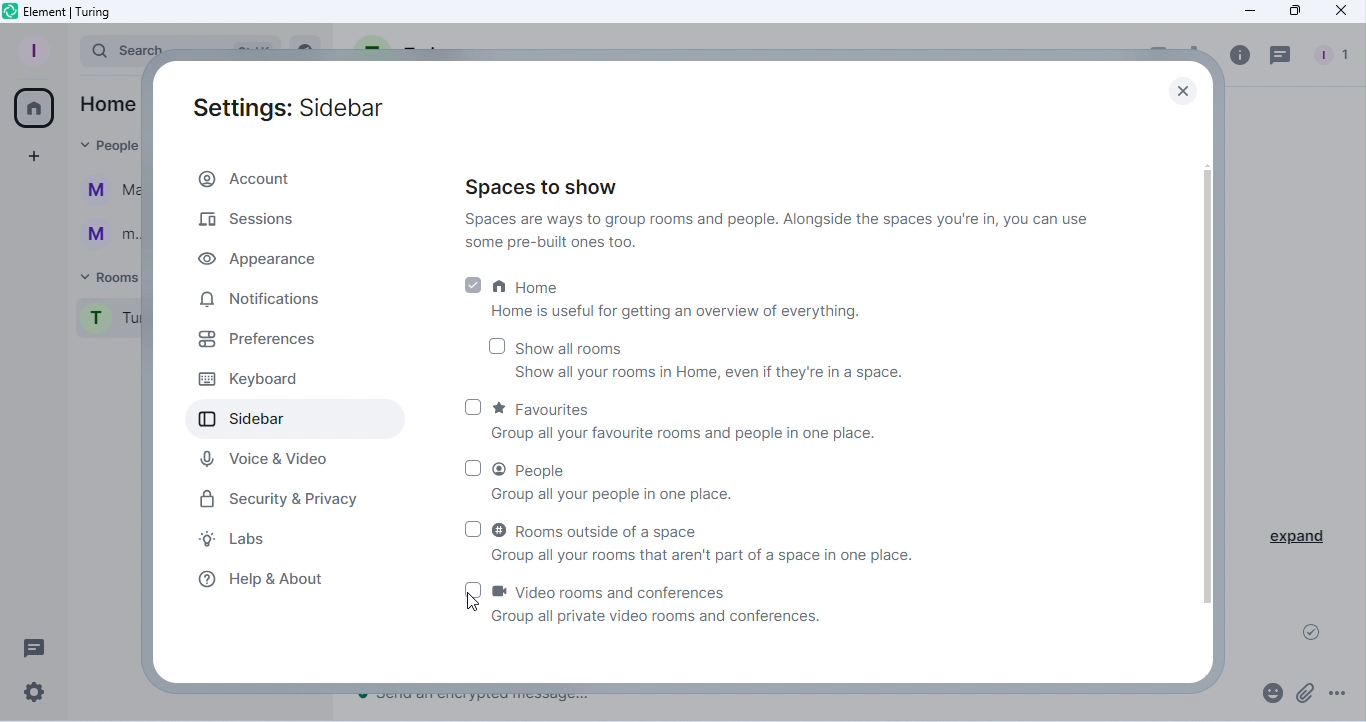  I want to click on Turing, so click(110, 321).